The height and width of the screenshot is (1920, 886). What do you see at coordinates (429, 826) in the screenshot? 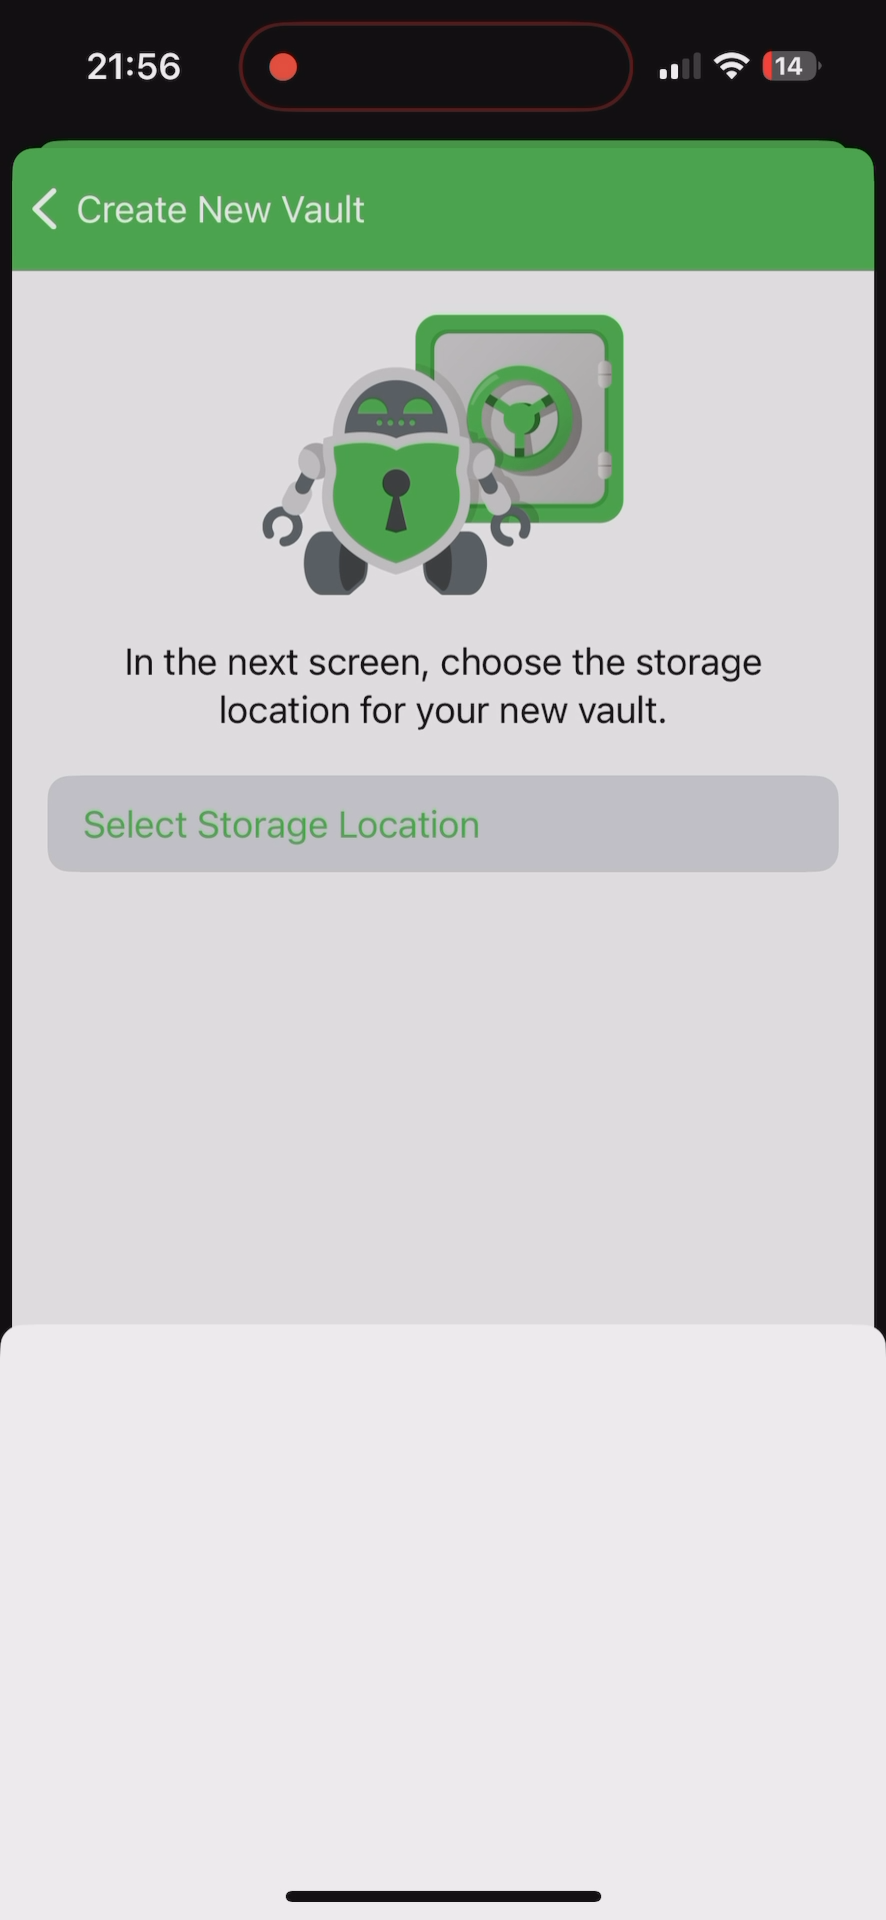
I see `select storage location` at bounding box center [429, 826].